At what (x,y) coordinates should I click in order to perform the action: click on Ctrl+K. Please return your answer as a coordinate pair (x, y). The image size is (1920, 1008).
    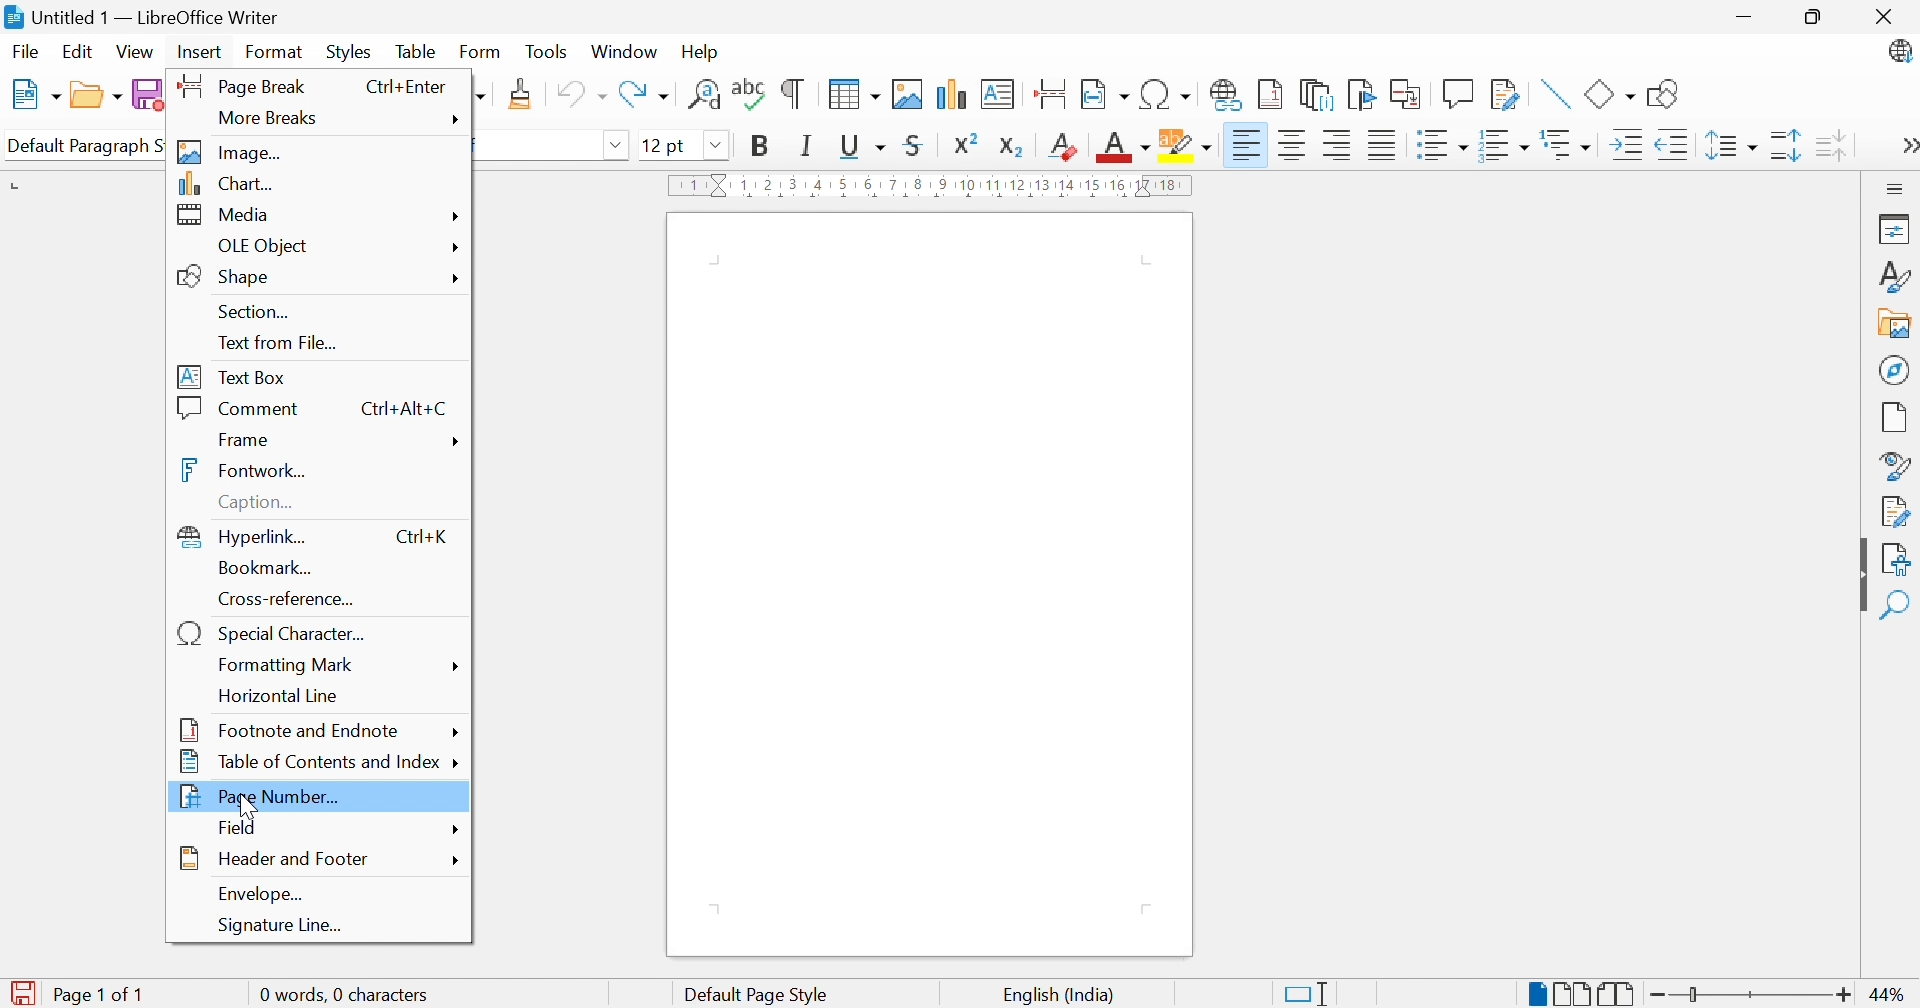
    Looking at the image, I should click on (425, 536).